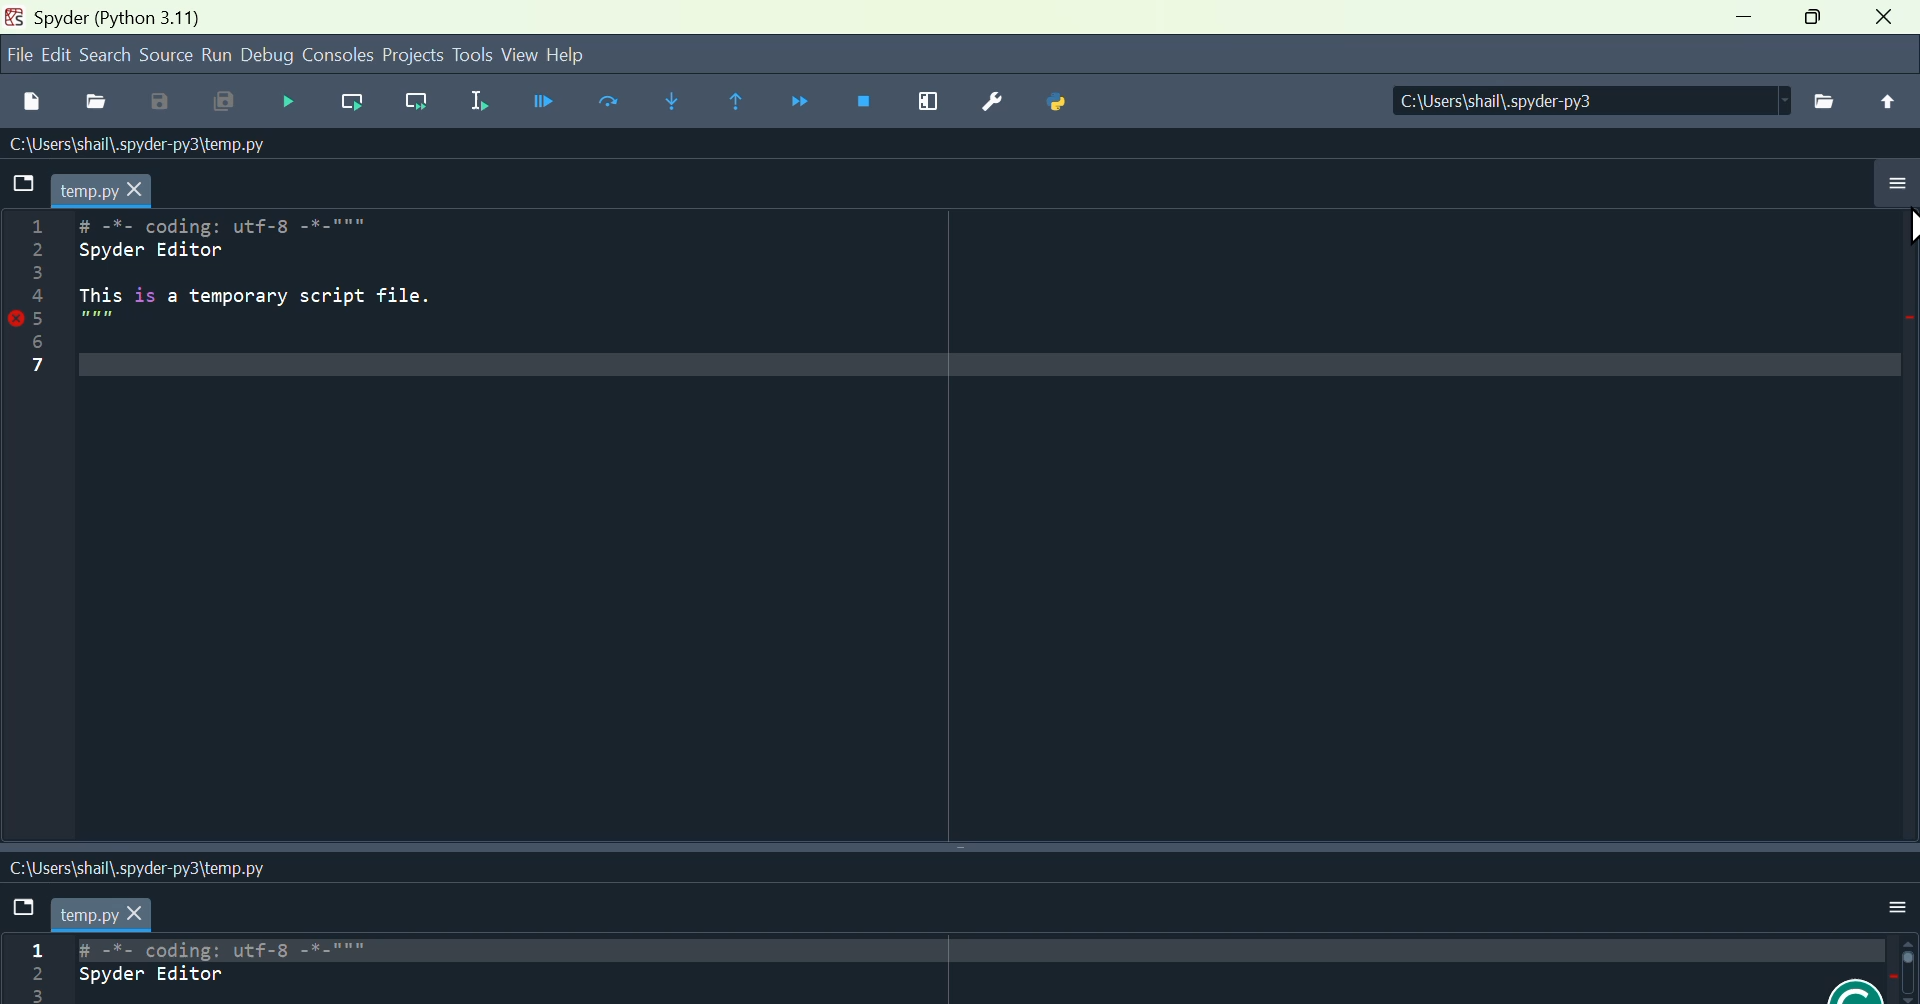 This screenshot has height=1004, width=1920. I want to click on Stop debugging, so click(870, 107).